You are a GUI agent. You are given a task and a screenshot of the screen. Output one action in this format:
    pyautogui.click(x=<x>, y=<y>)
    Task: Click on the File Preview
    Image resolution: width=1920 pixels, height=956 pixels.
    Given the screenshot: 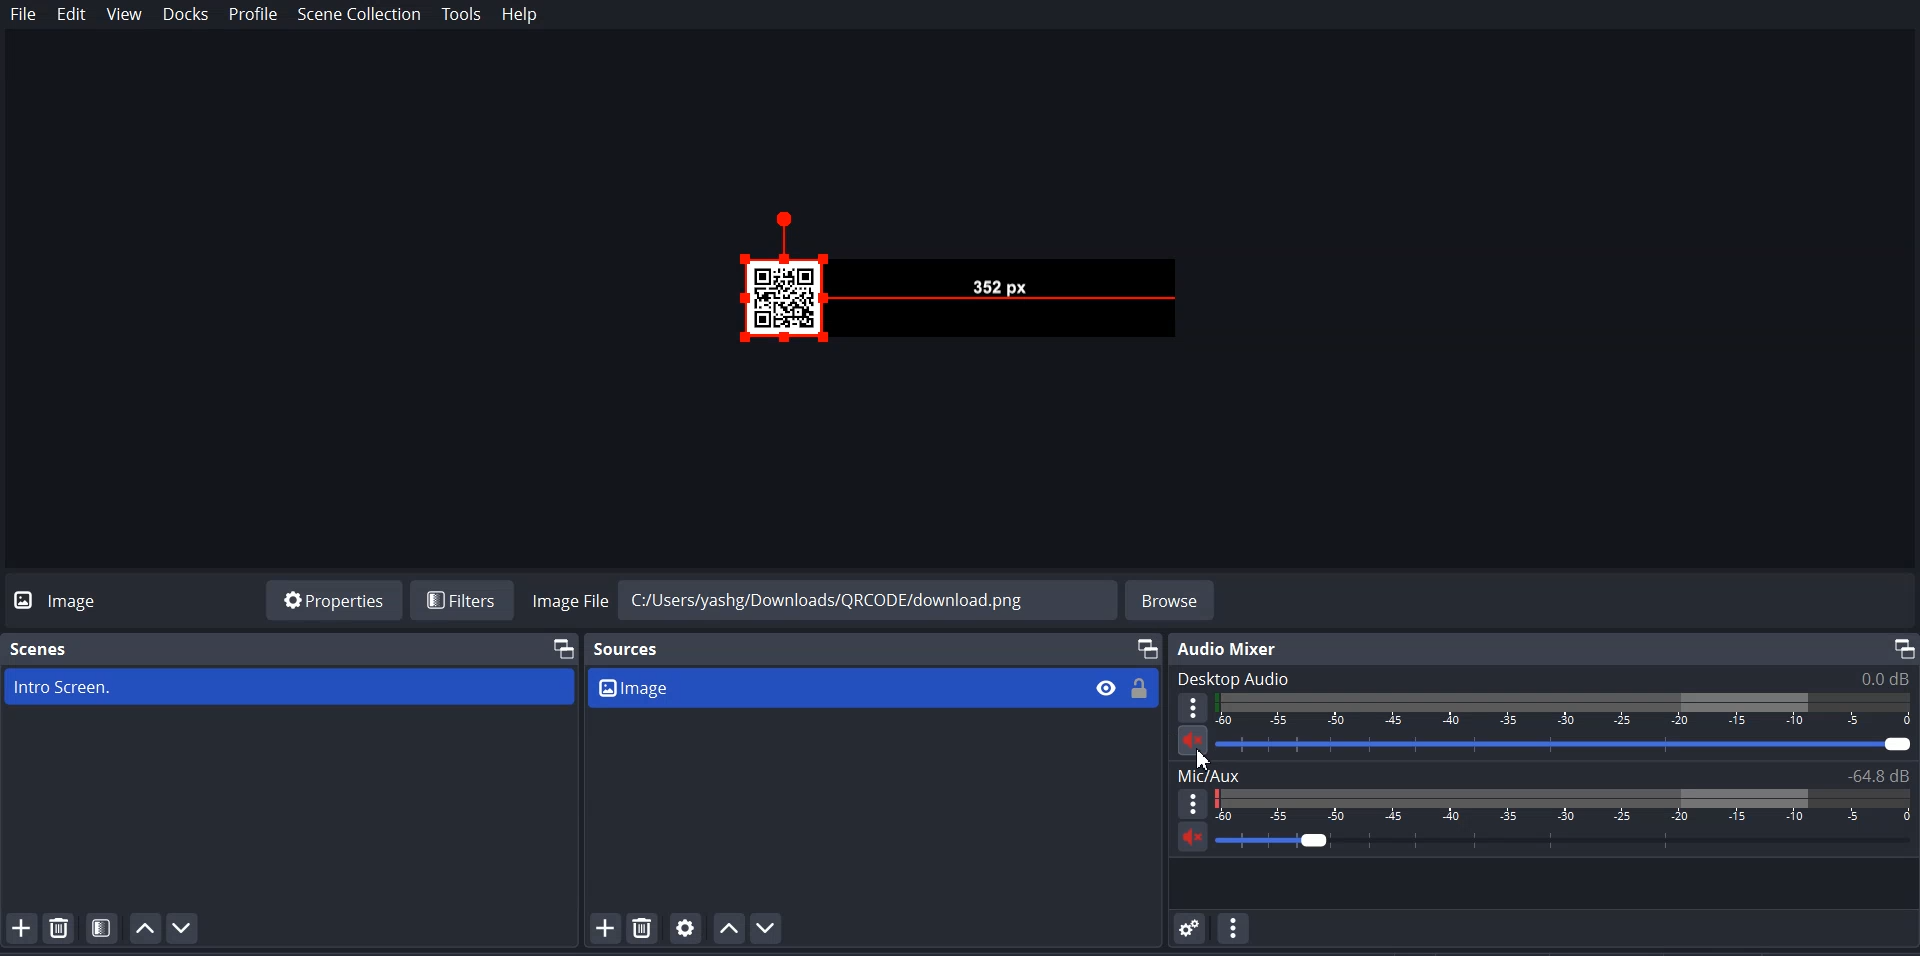 What is the action you would take?
    pyautogui.click(x=1000, y=286)
    